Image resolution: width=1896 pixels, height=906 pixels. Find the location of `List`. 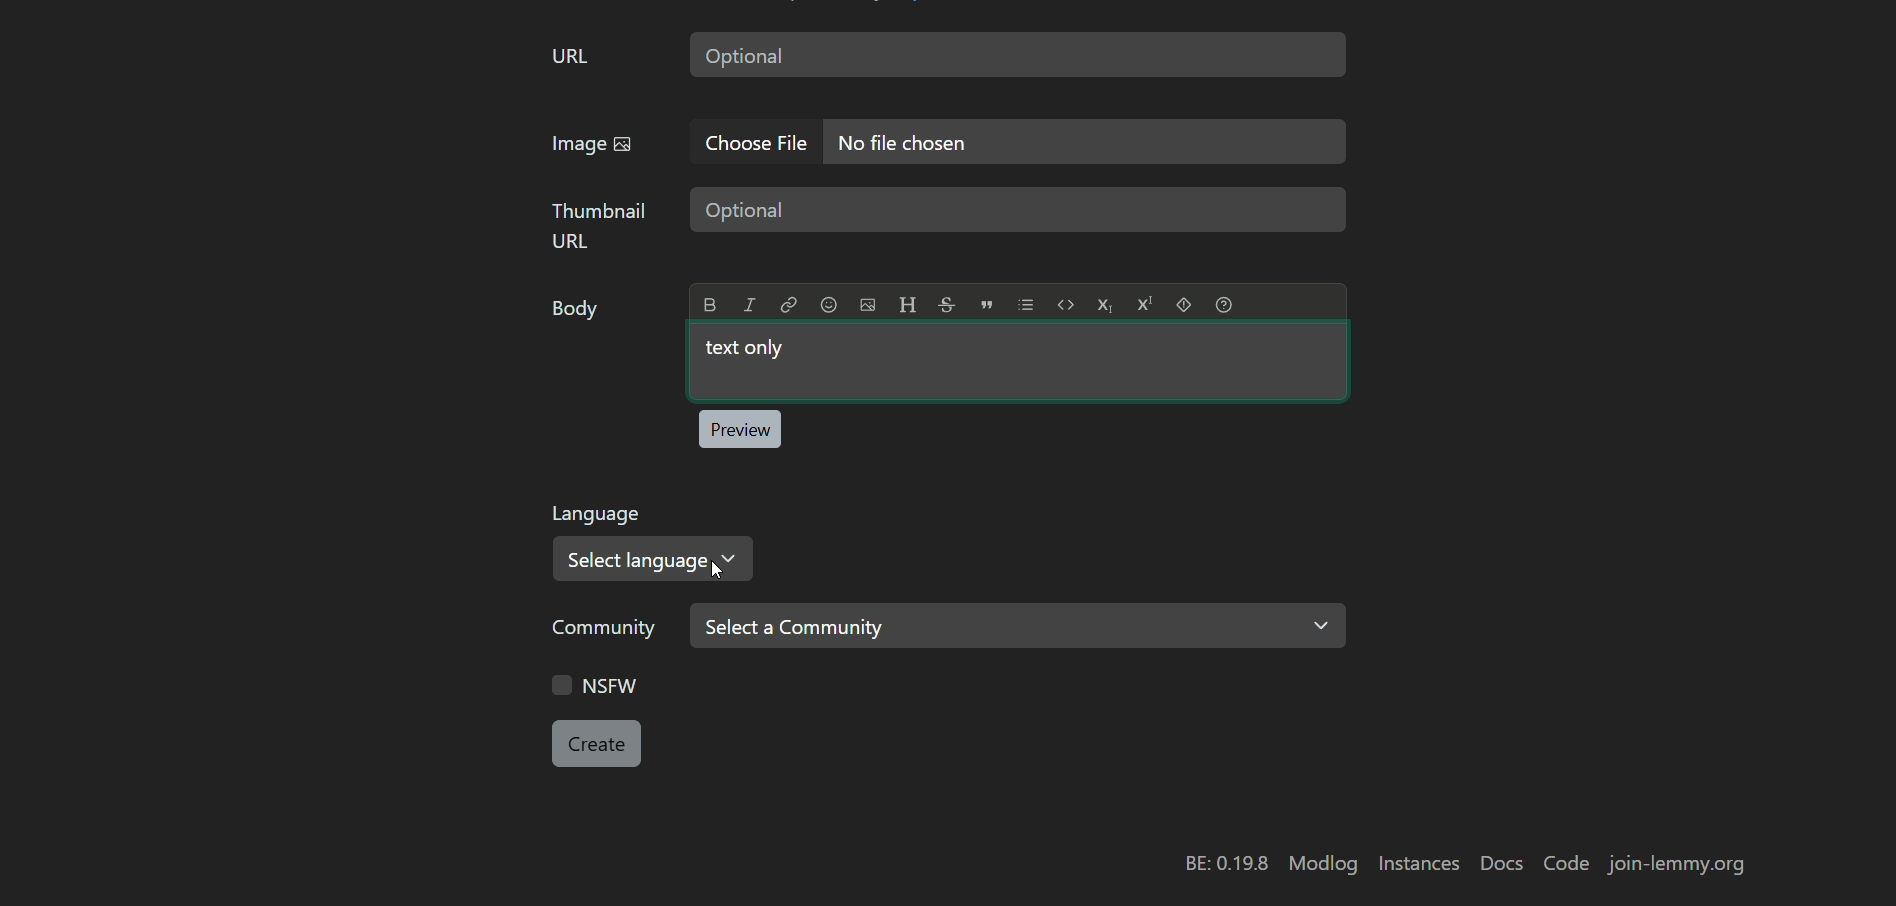

List is located at coordinates (1026, 304).